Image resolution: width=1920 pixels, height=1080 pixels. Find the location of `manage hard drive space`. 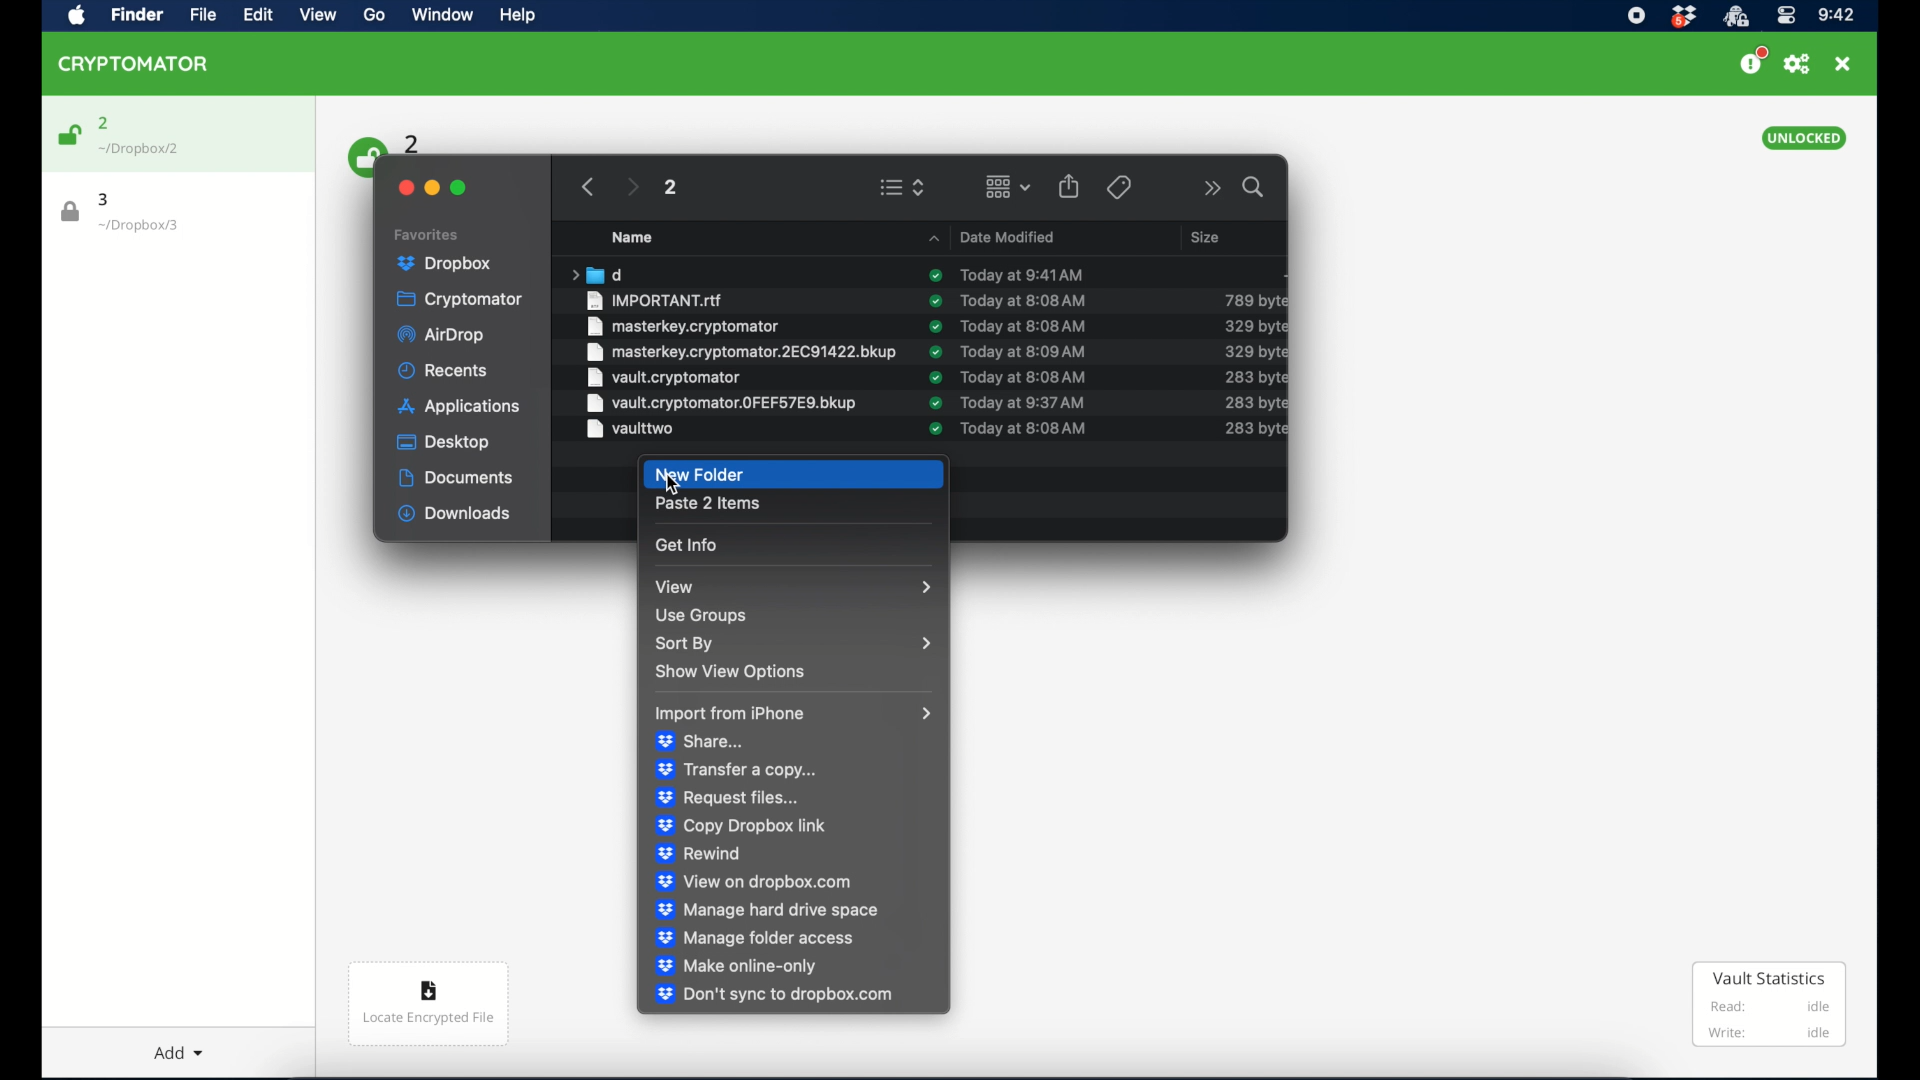

manage hard drive space is located at coordinates (768, 909).